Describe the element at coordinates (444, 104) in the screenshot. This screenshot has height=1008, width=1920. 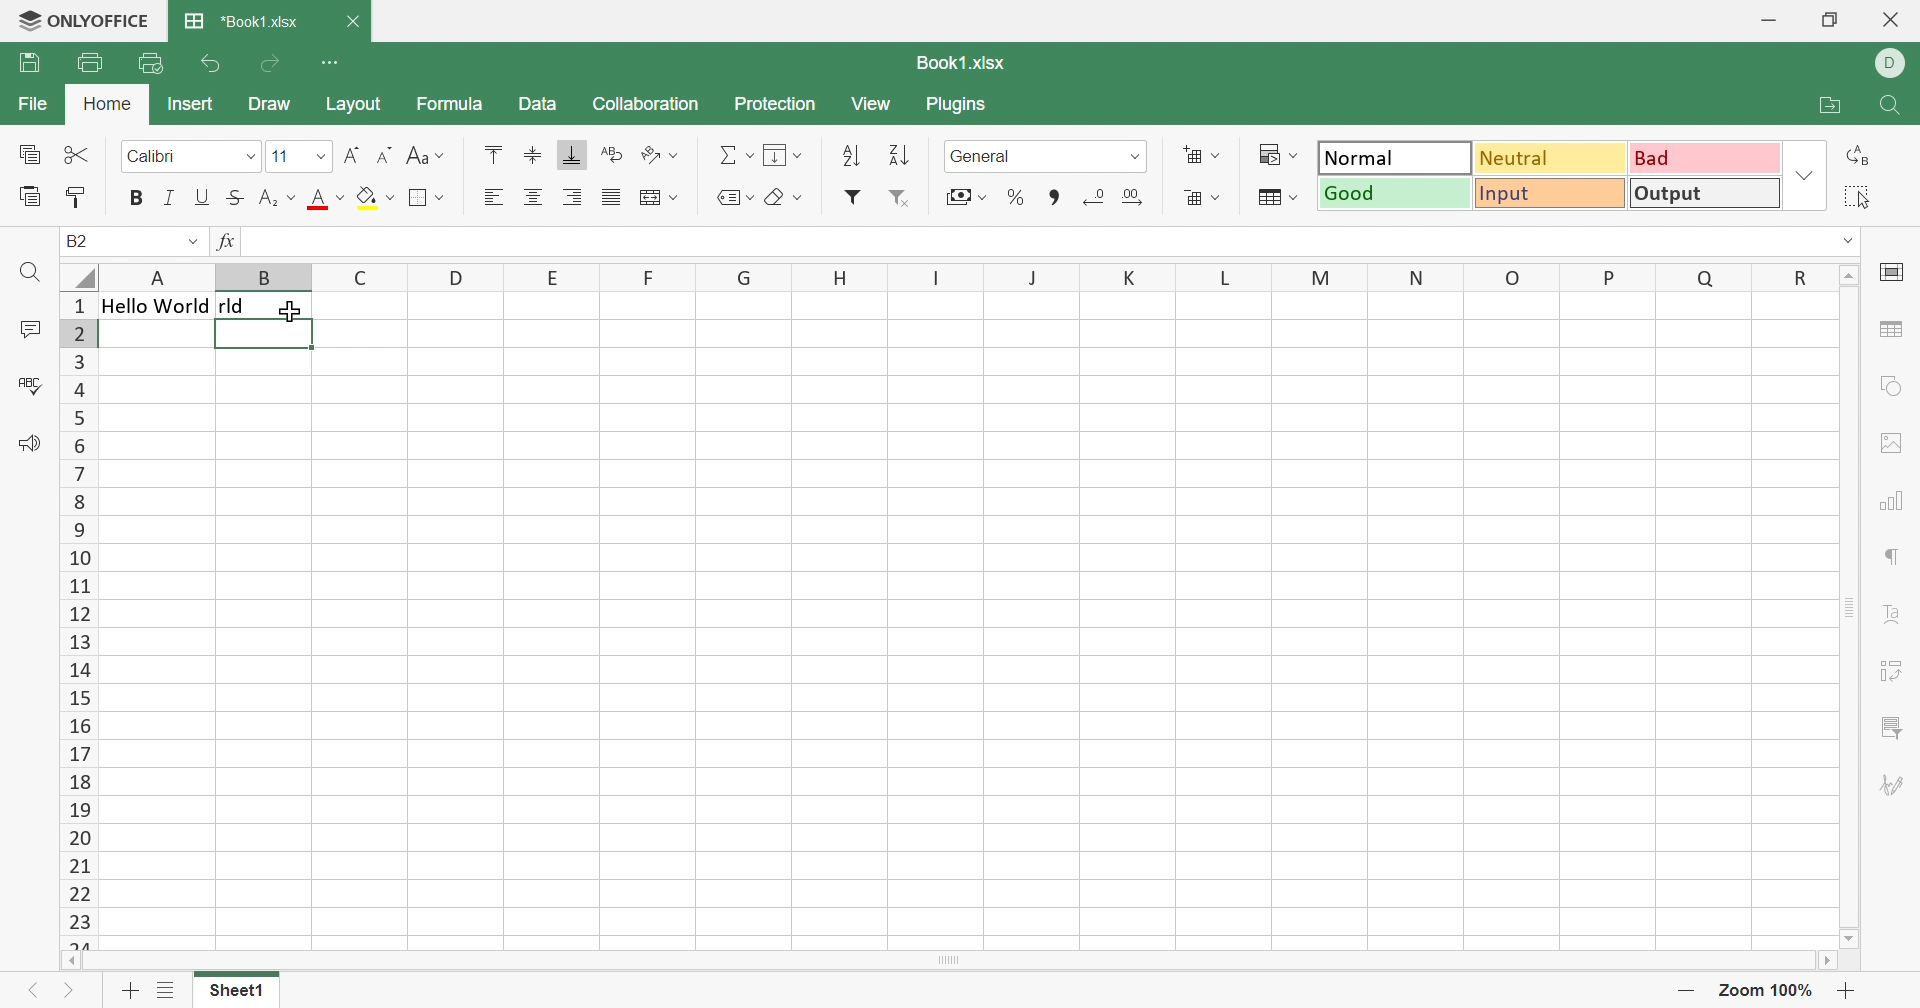
I see `Formula` at that location.